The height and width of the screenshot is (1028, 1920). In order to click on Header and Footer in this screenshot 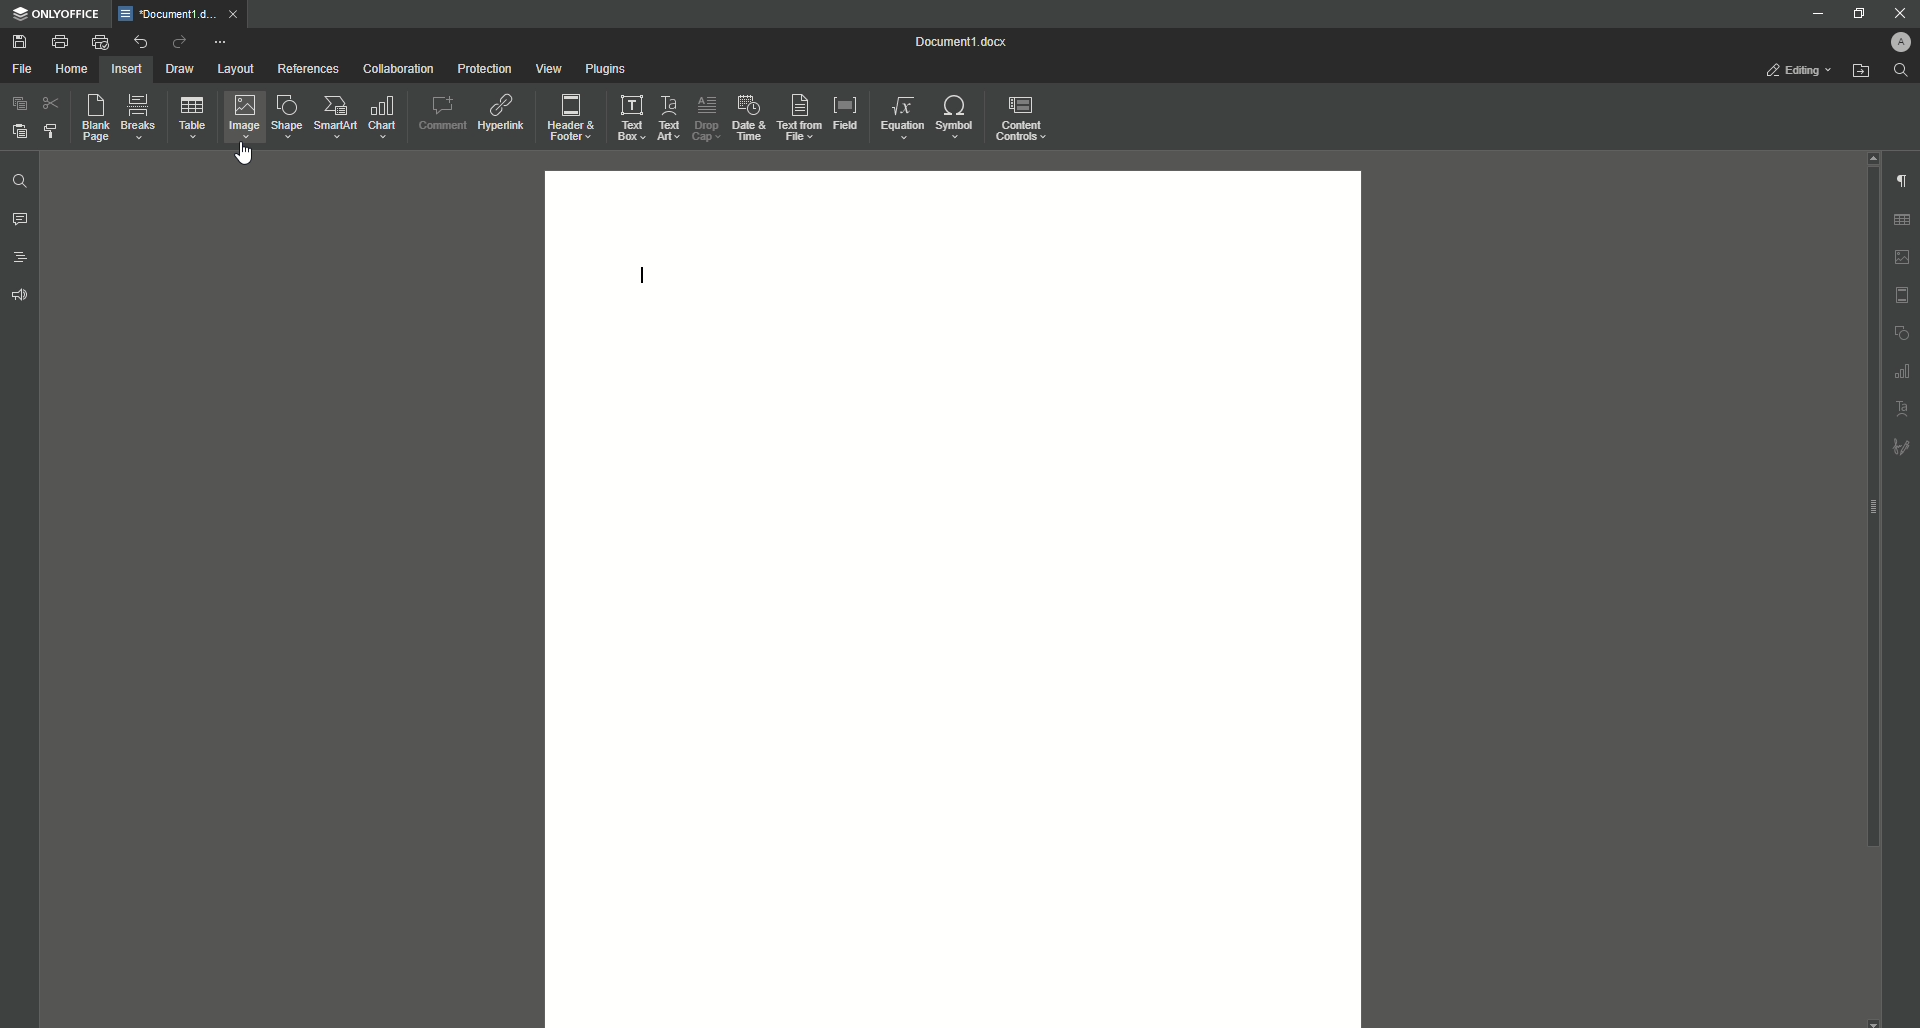, I will do `click(571, 117)`.